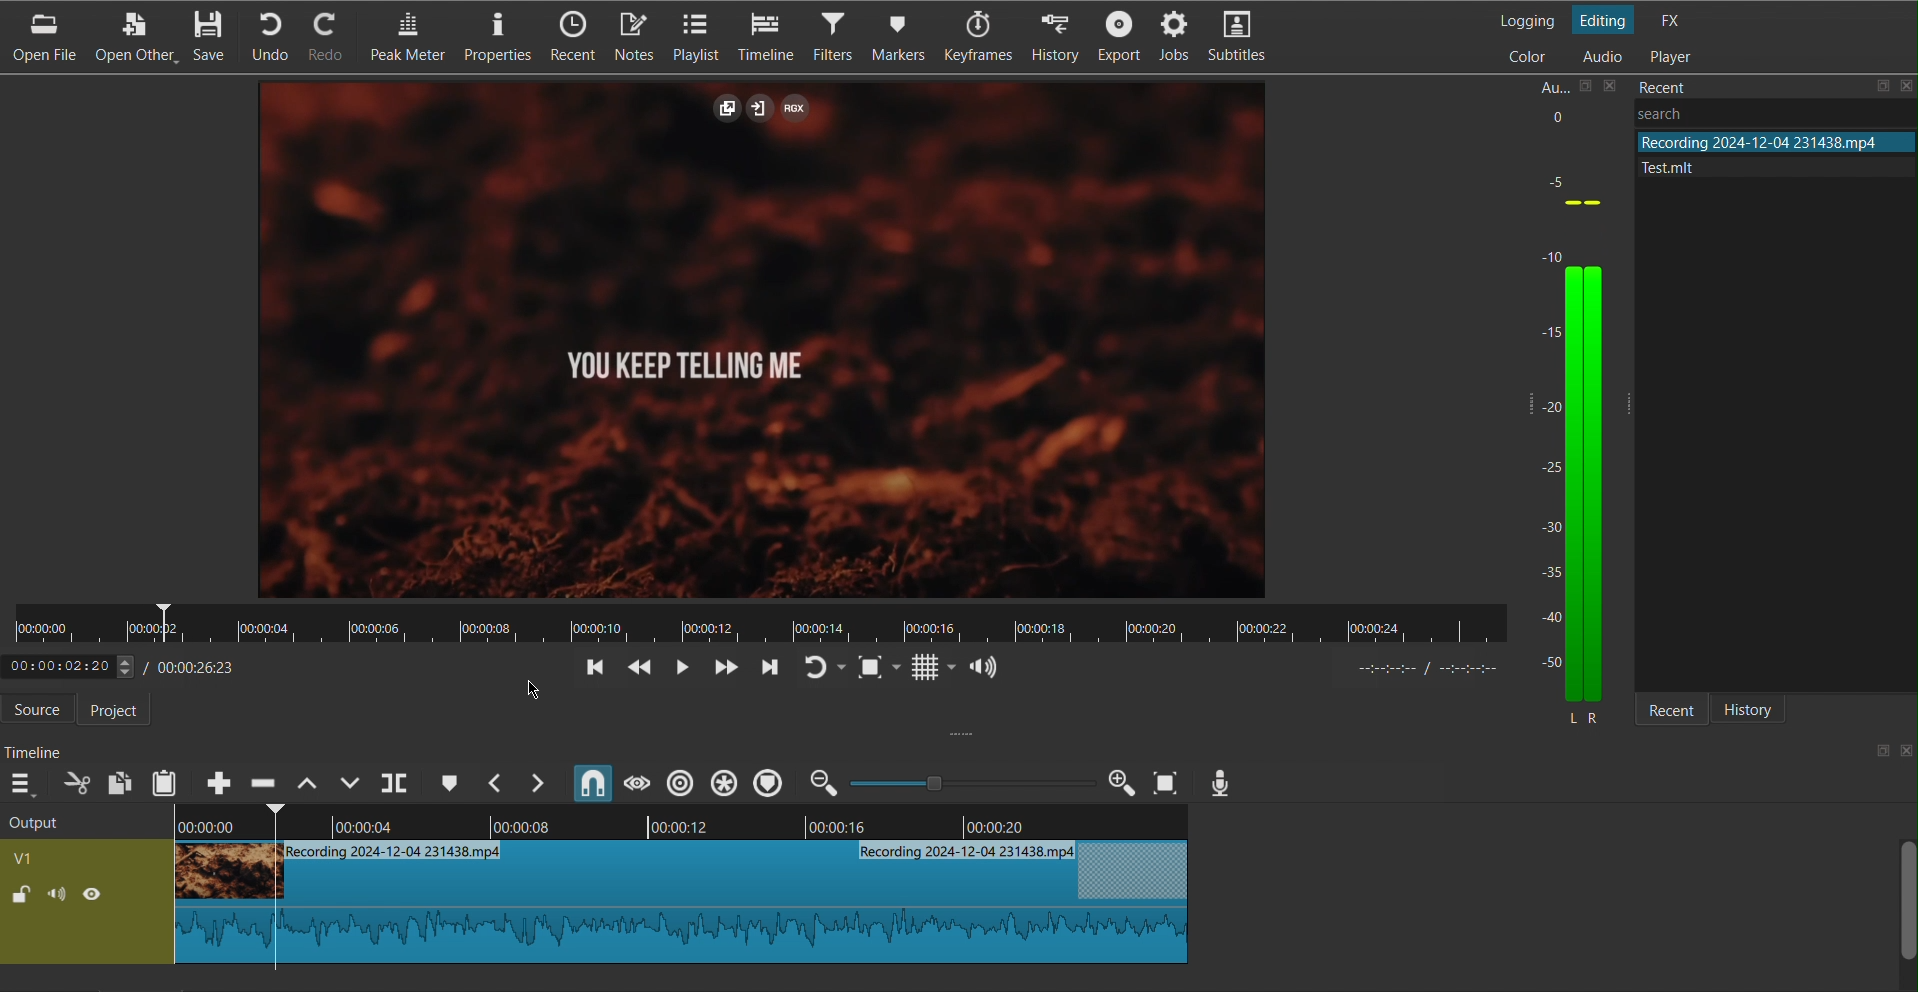  I want to click on Next Marker, so click(541, 783).